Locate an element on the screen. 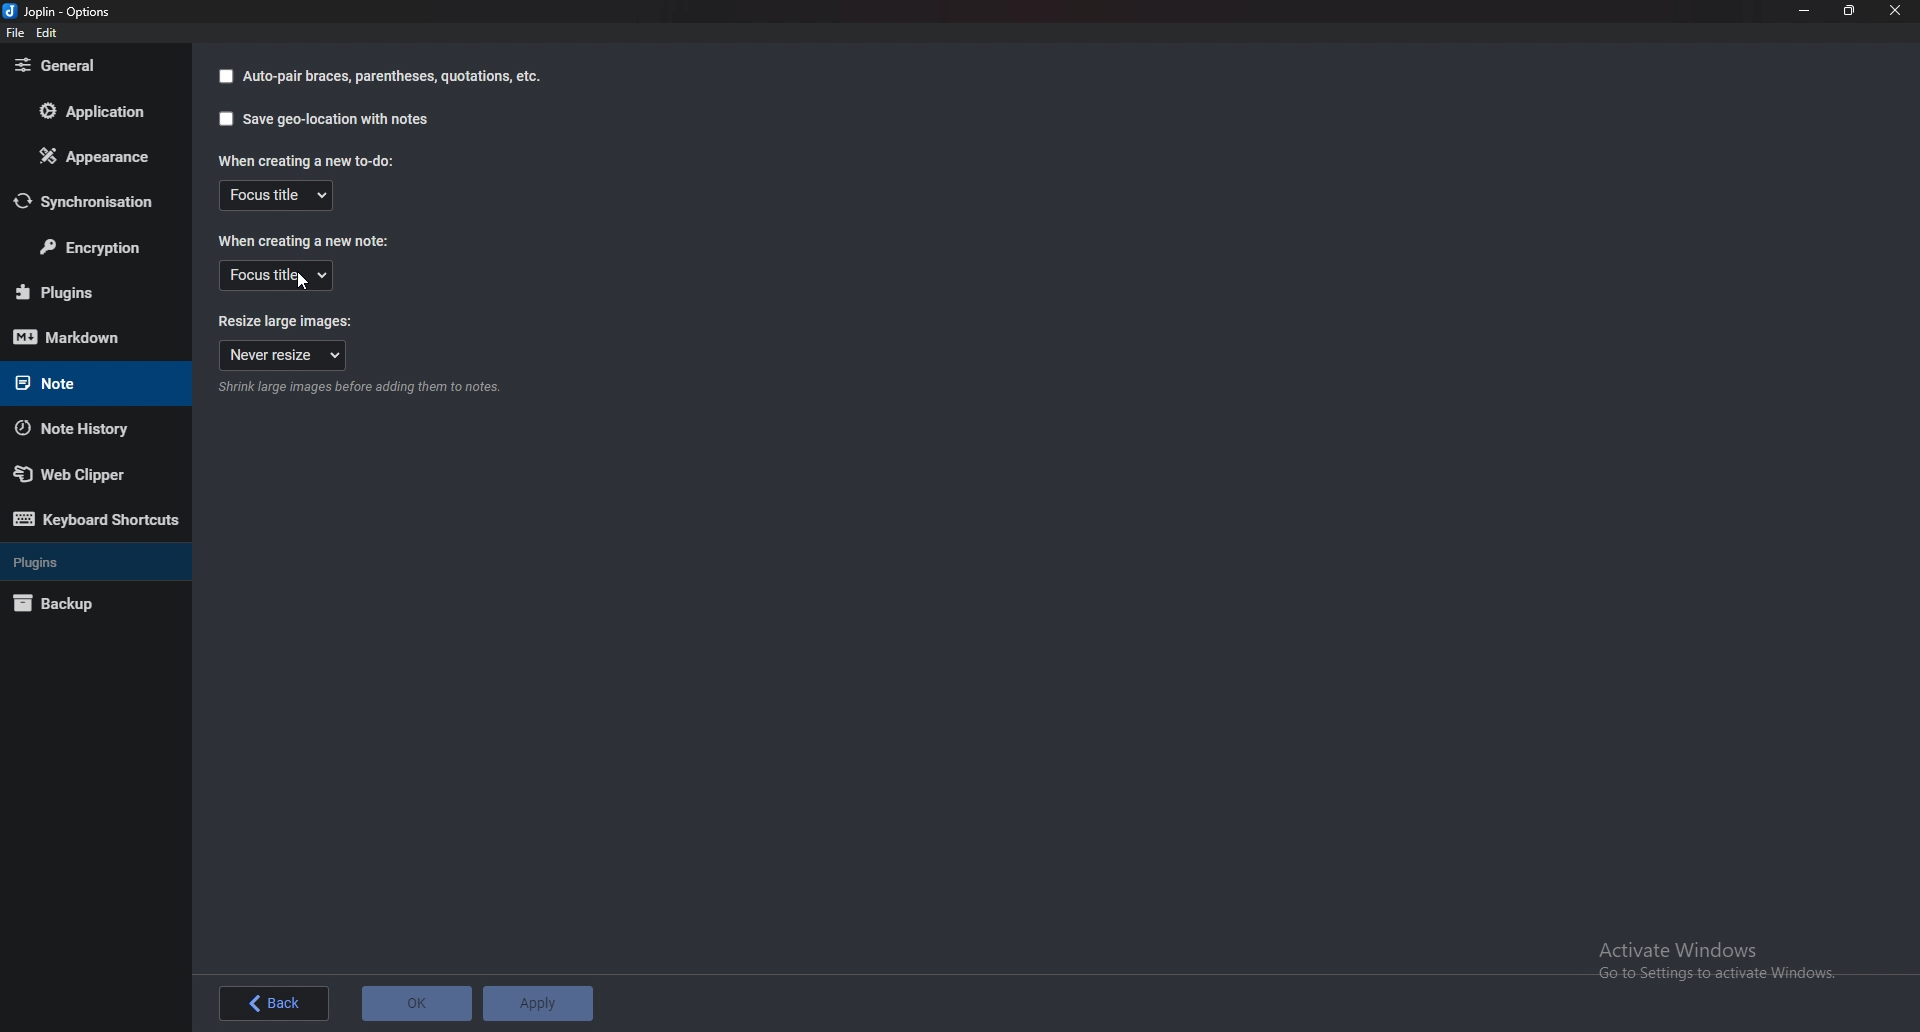 The height and width of the screenshot is (1032, 1920). Application is located at coordinates (100, 111).